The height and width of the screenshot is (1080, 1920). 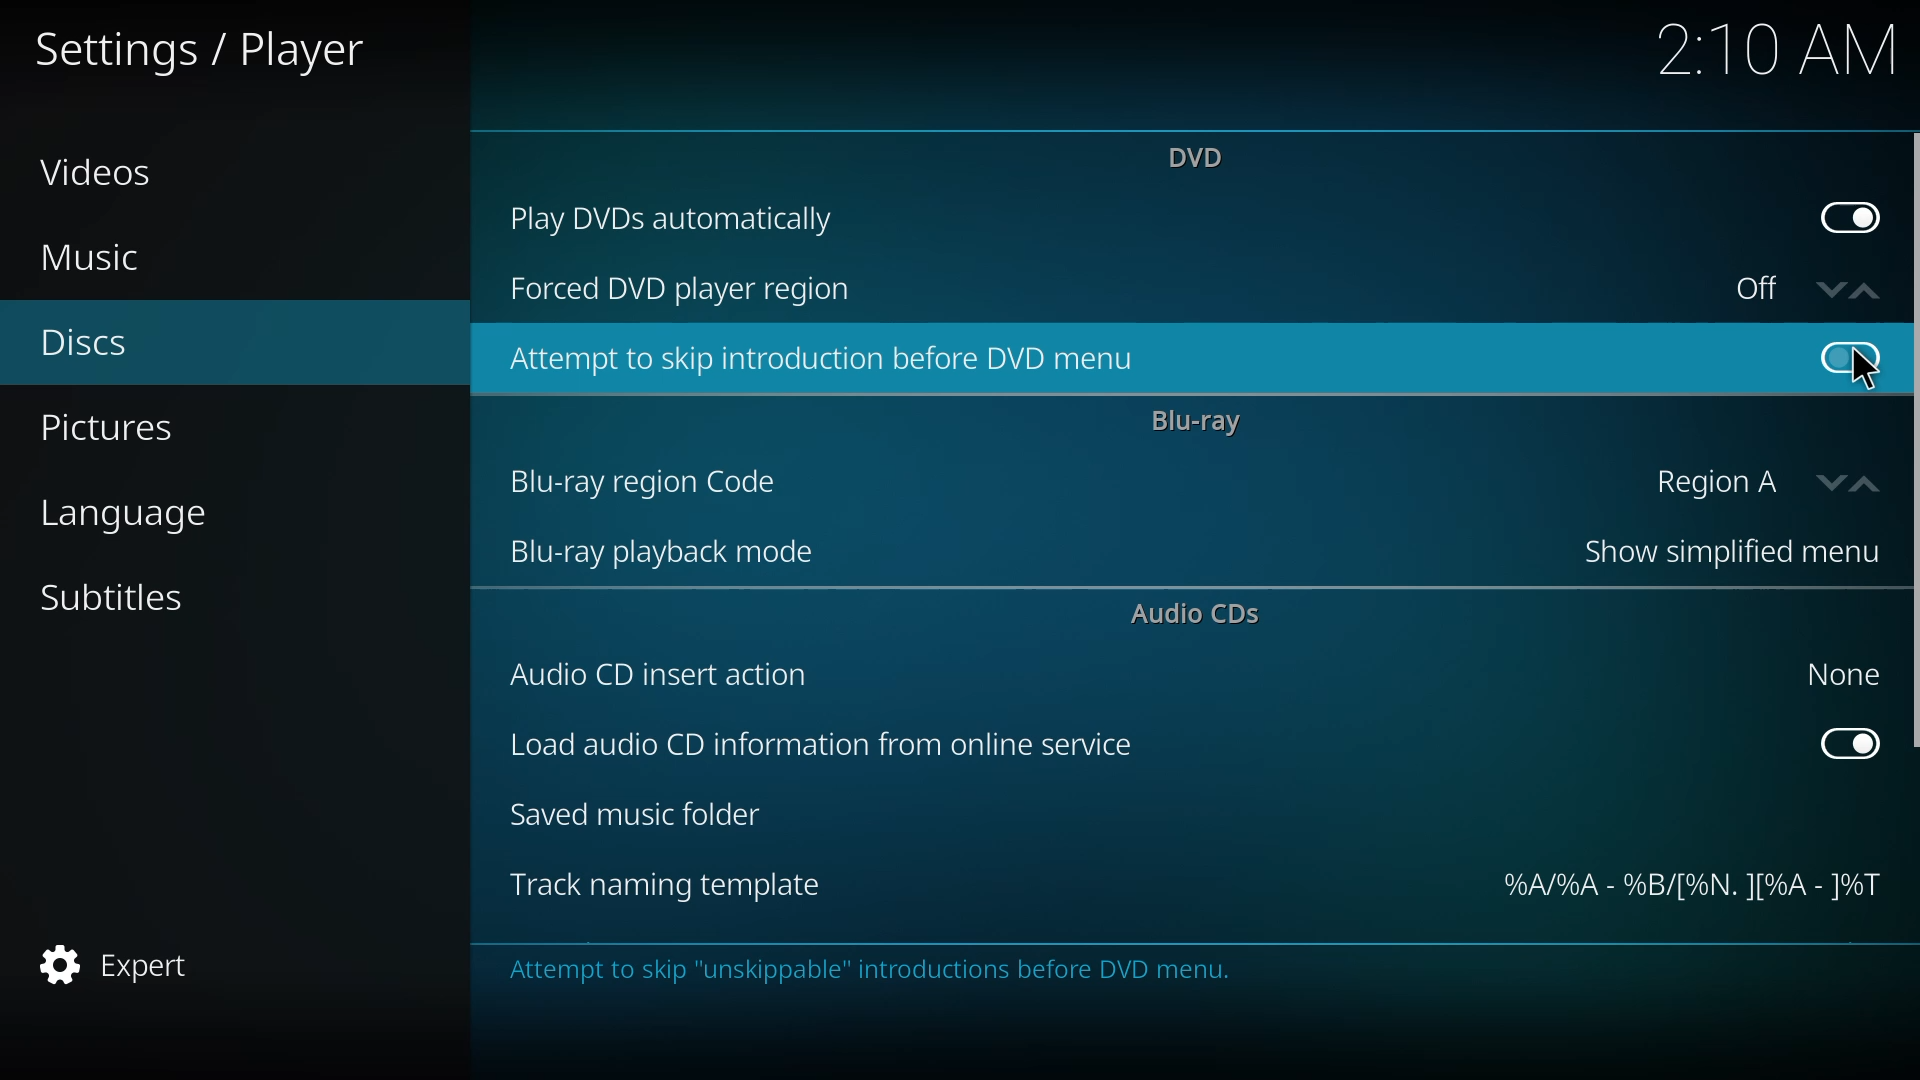 What do you see at coordinates (204, 48) in the screenshot?
I see `settings player` at bounding box center [204, 48].